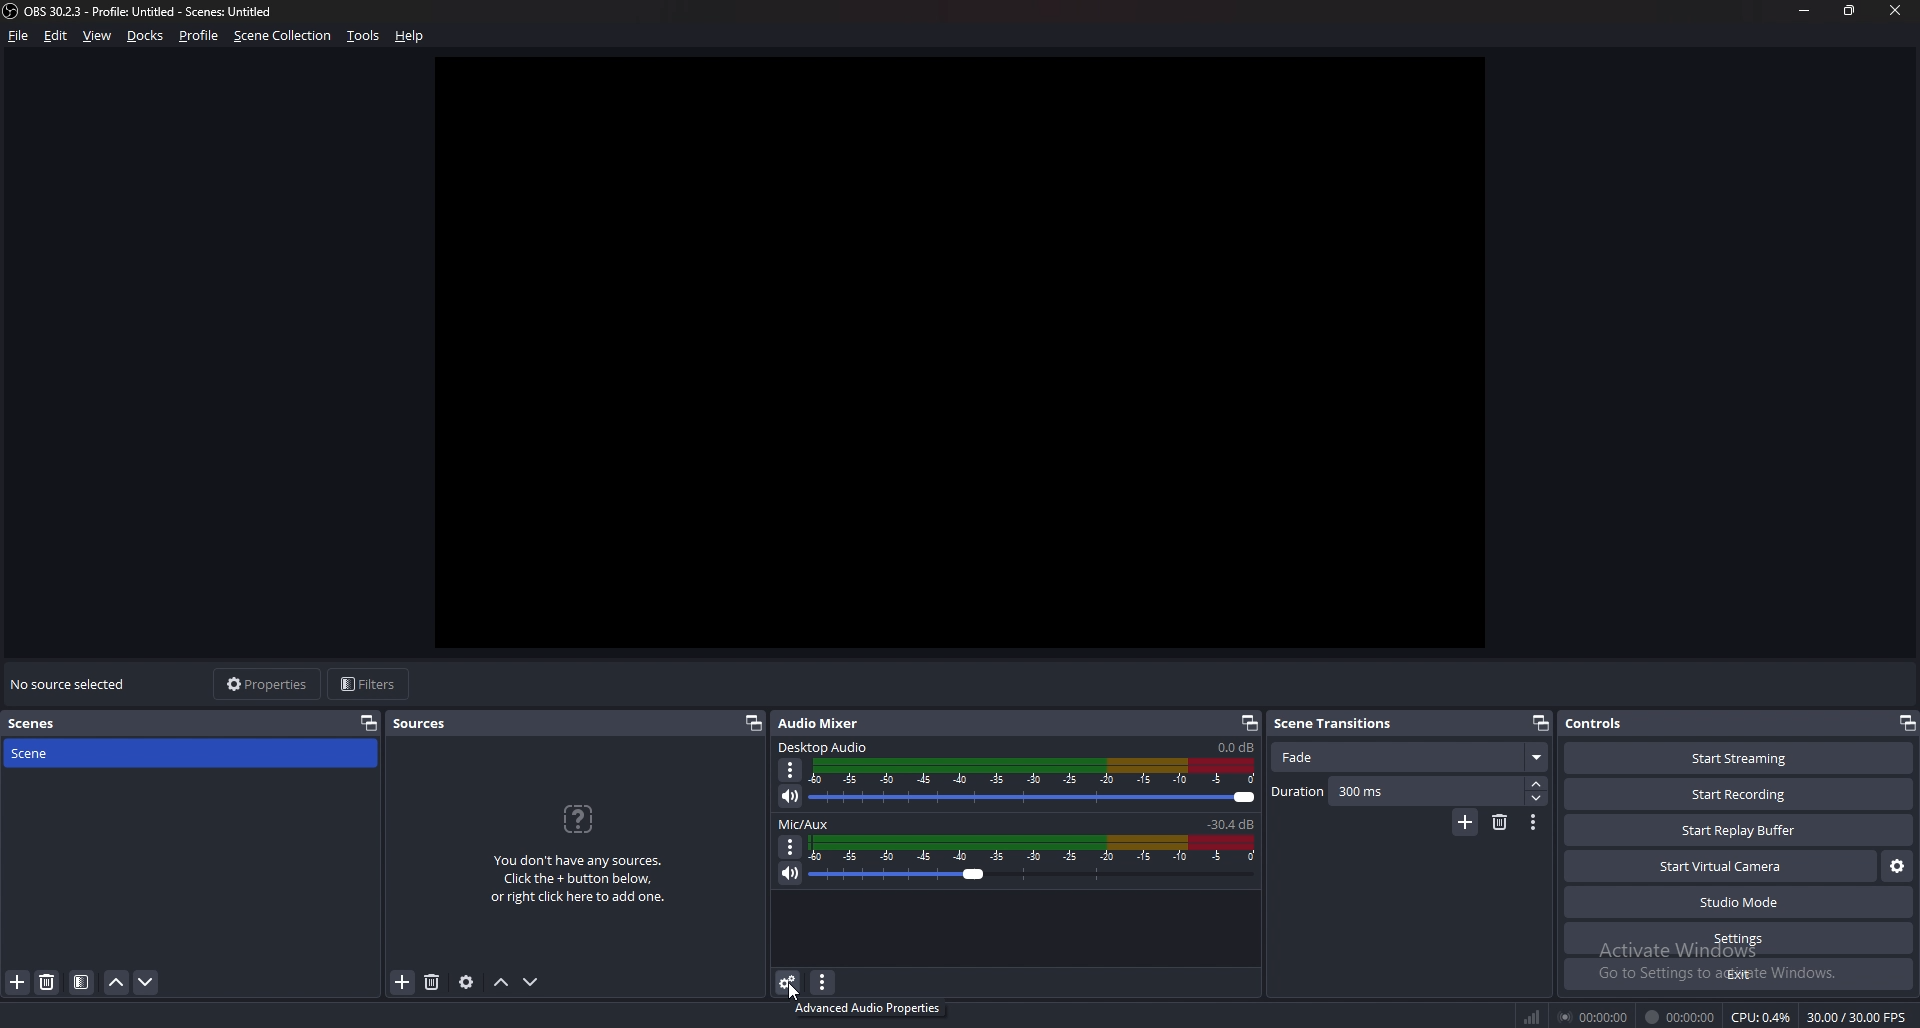  Describe the element at coordinates (1737, 902) in the screenshot. I see `studio mode` at that location.